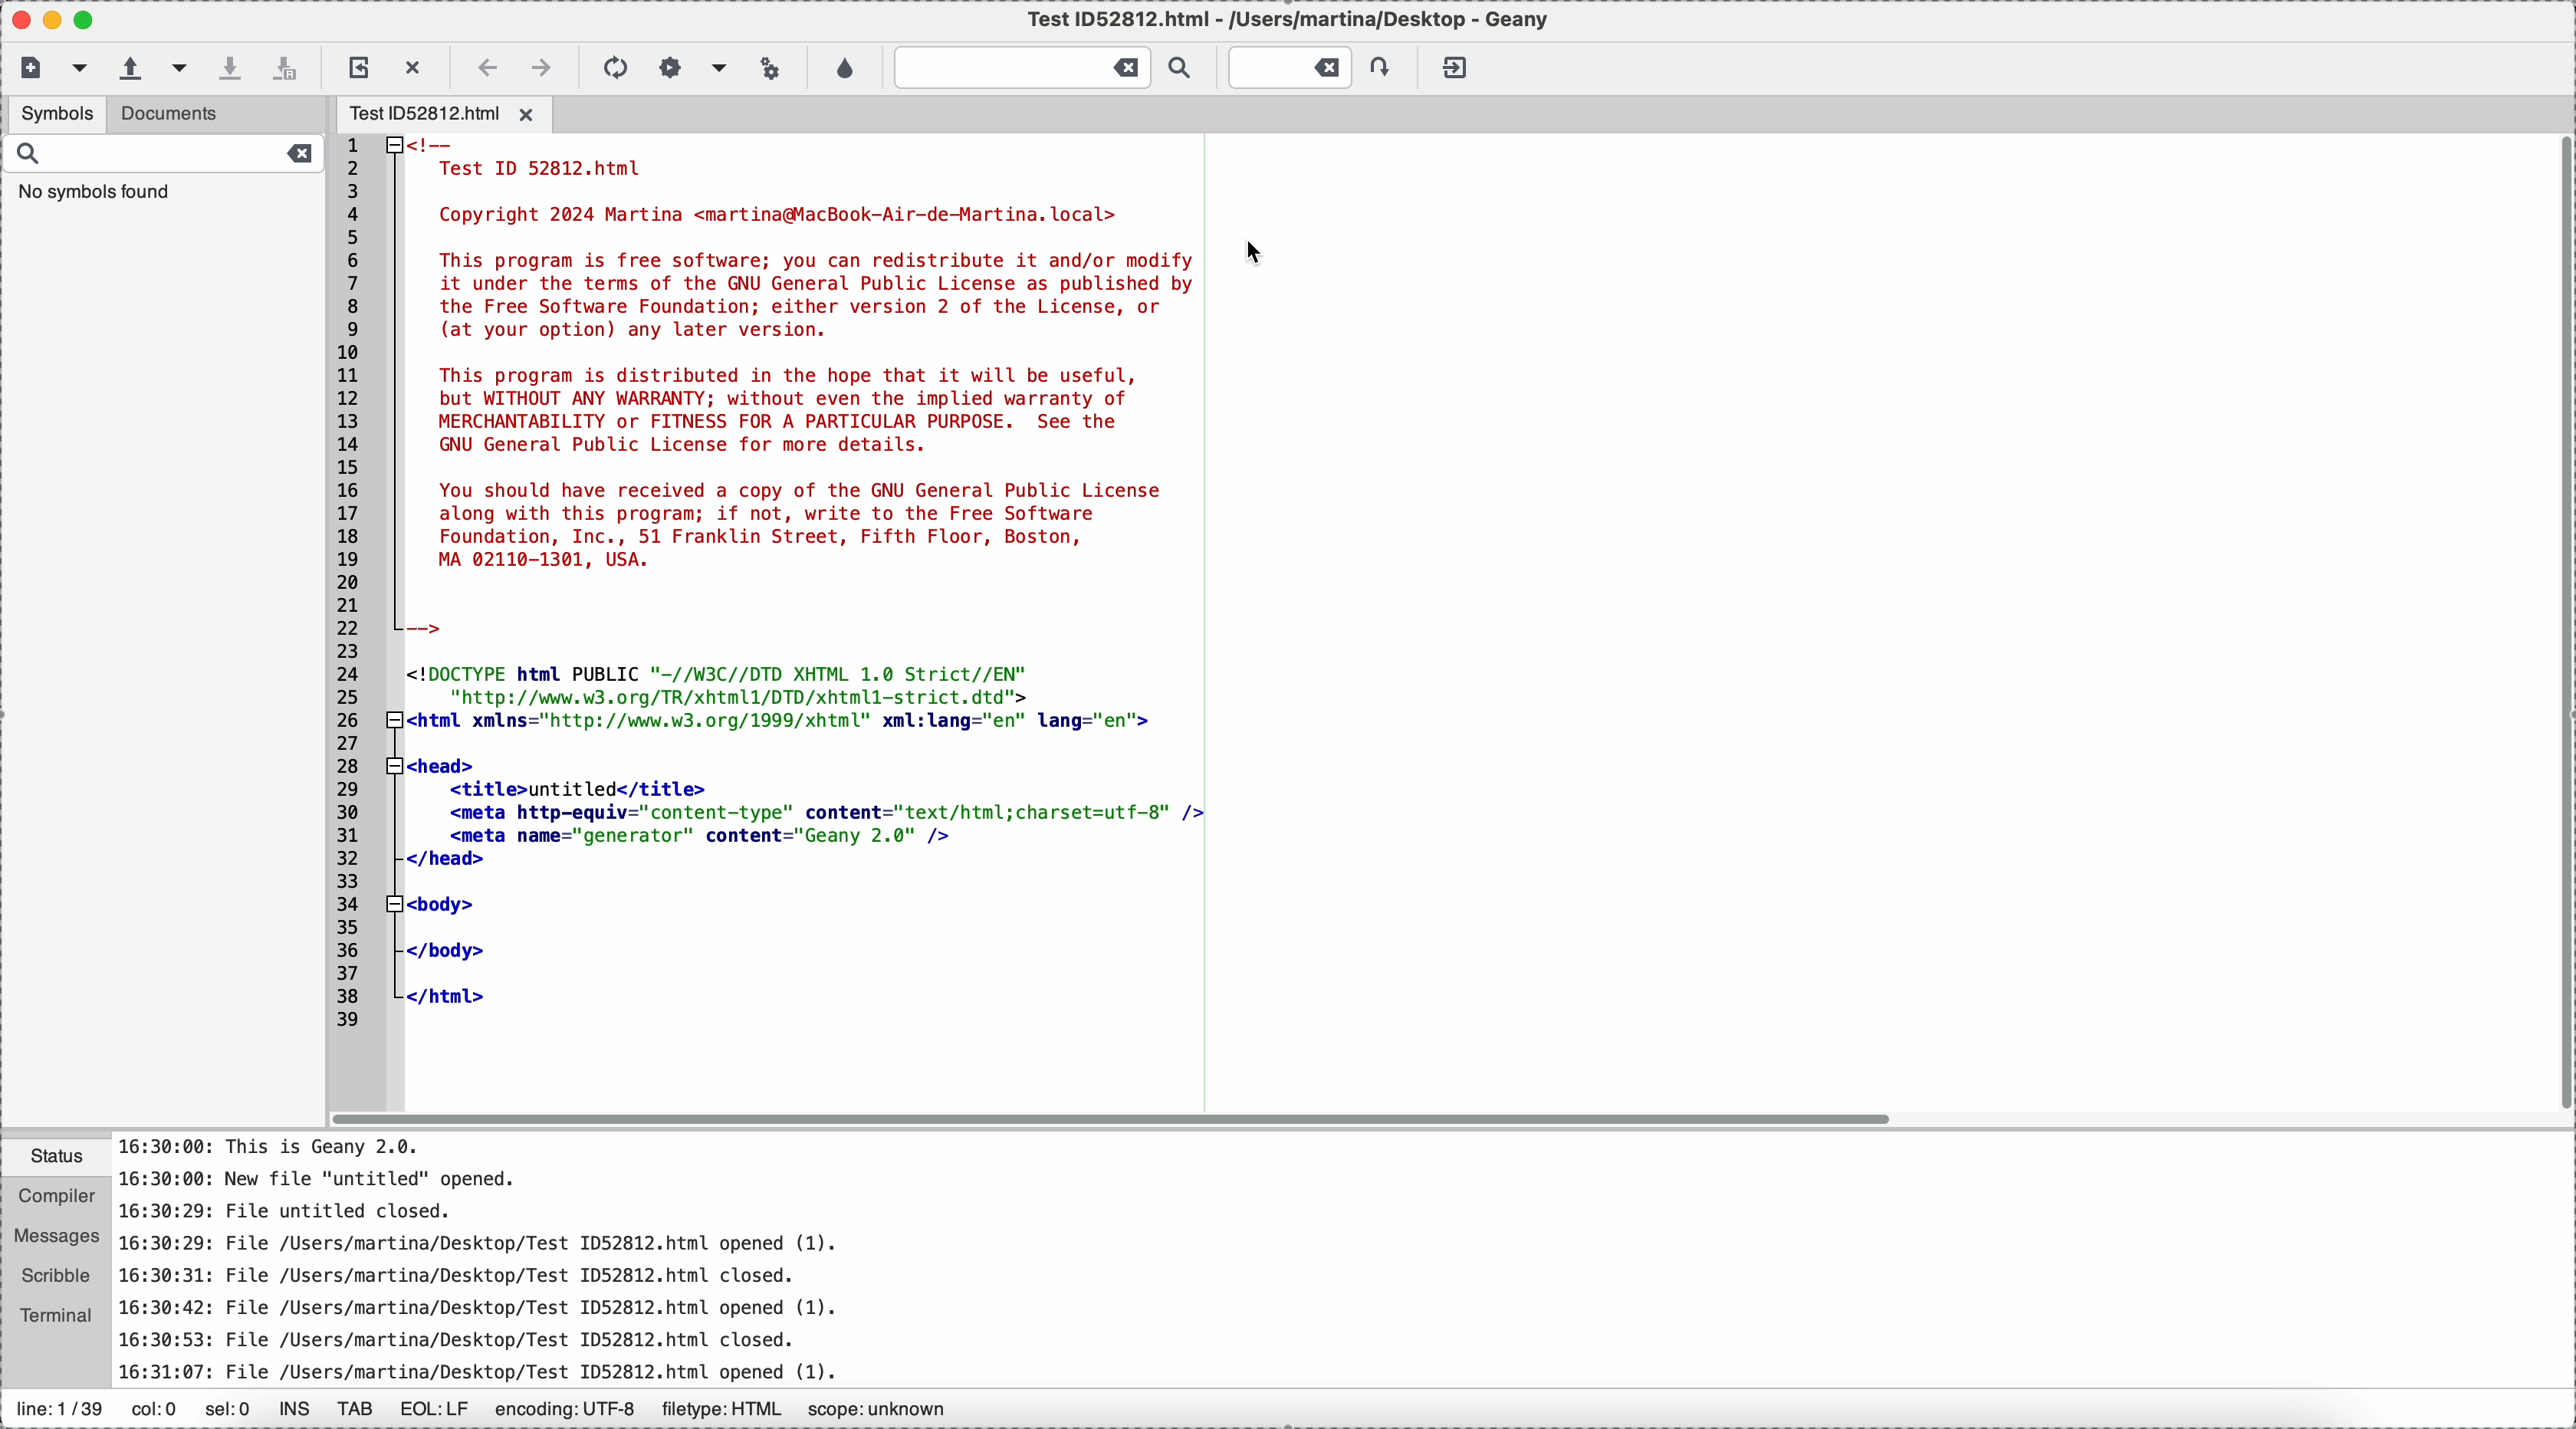  I want to click on close, so click(16, 20).